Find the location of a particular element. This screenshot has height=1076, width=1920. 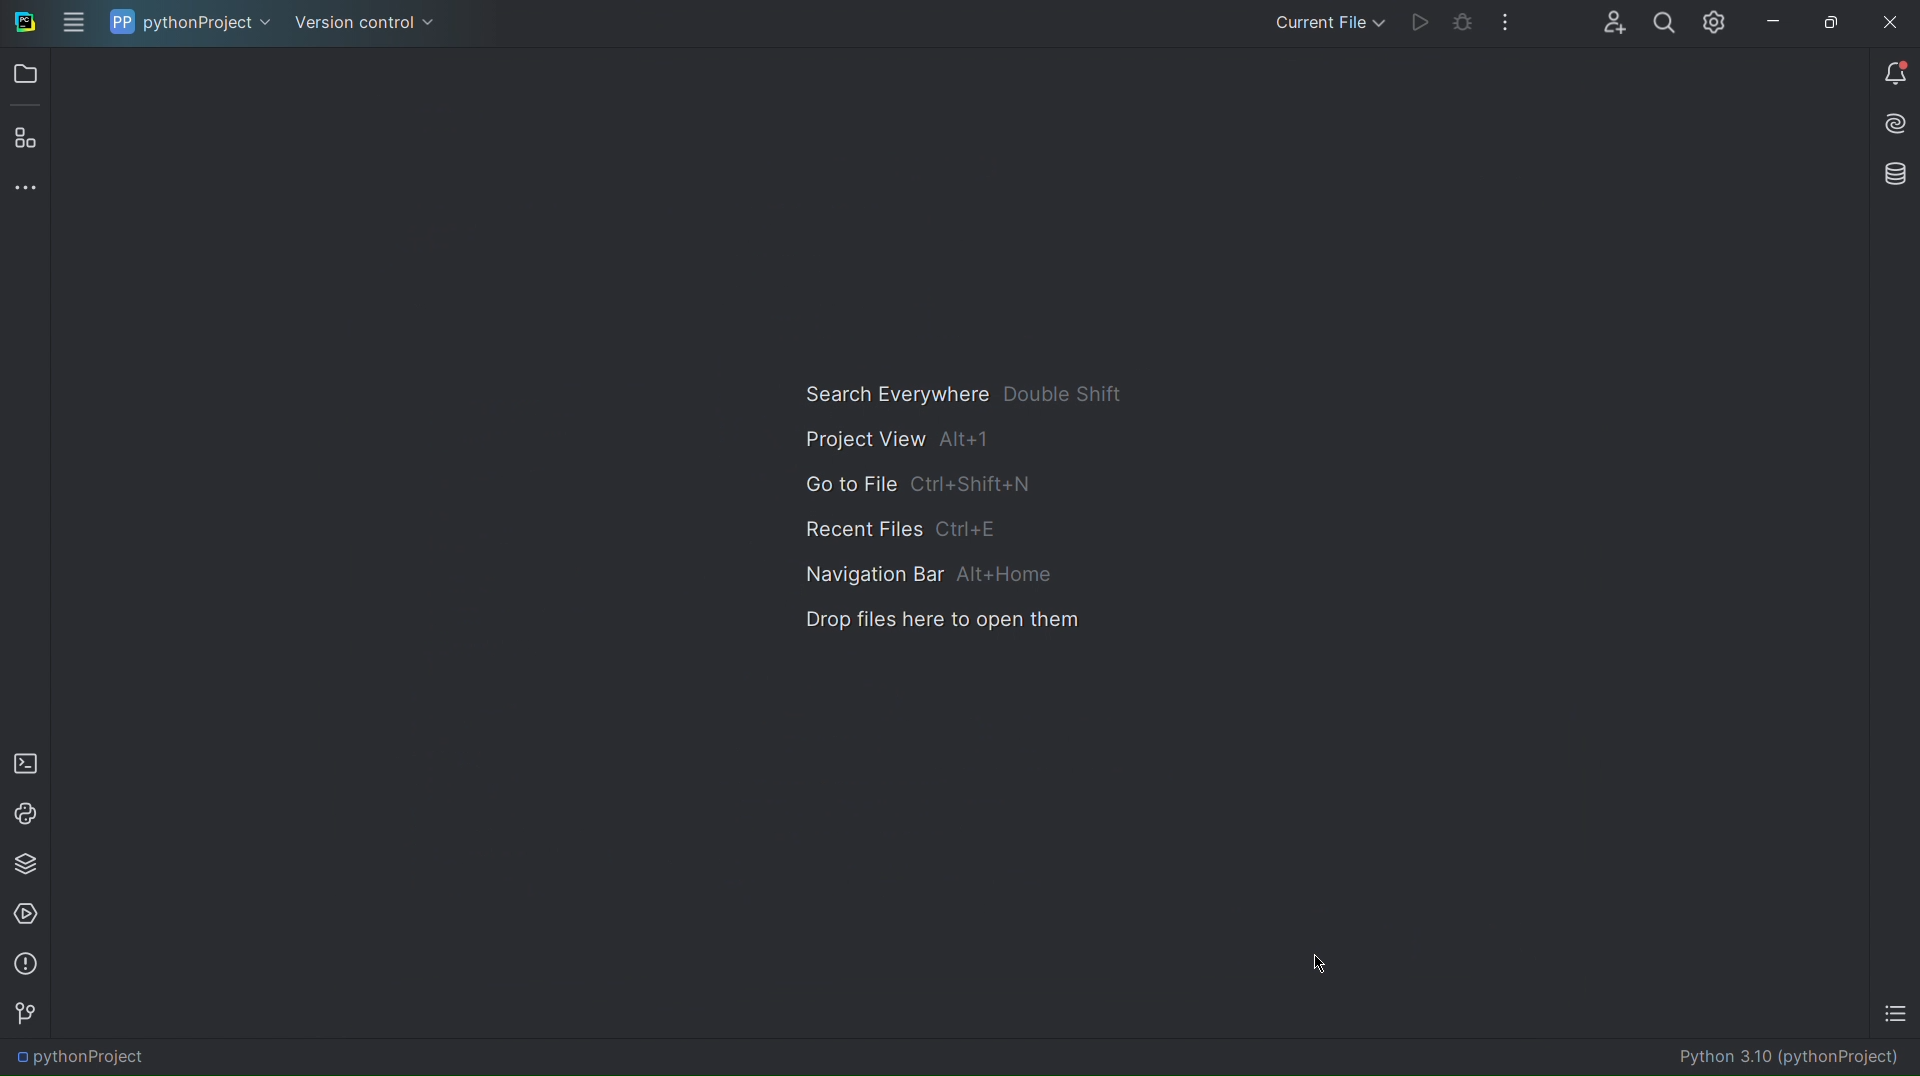

Run is located at coordinates (1420, 25).